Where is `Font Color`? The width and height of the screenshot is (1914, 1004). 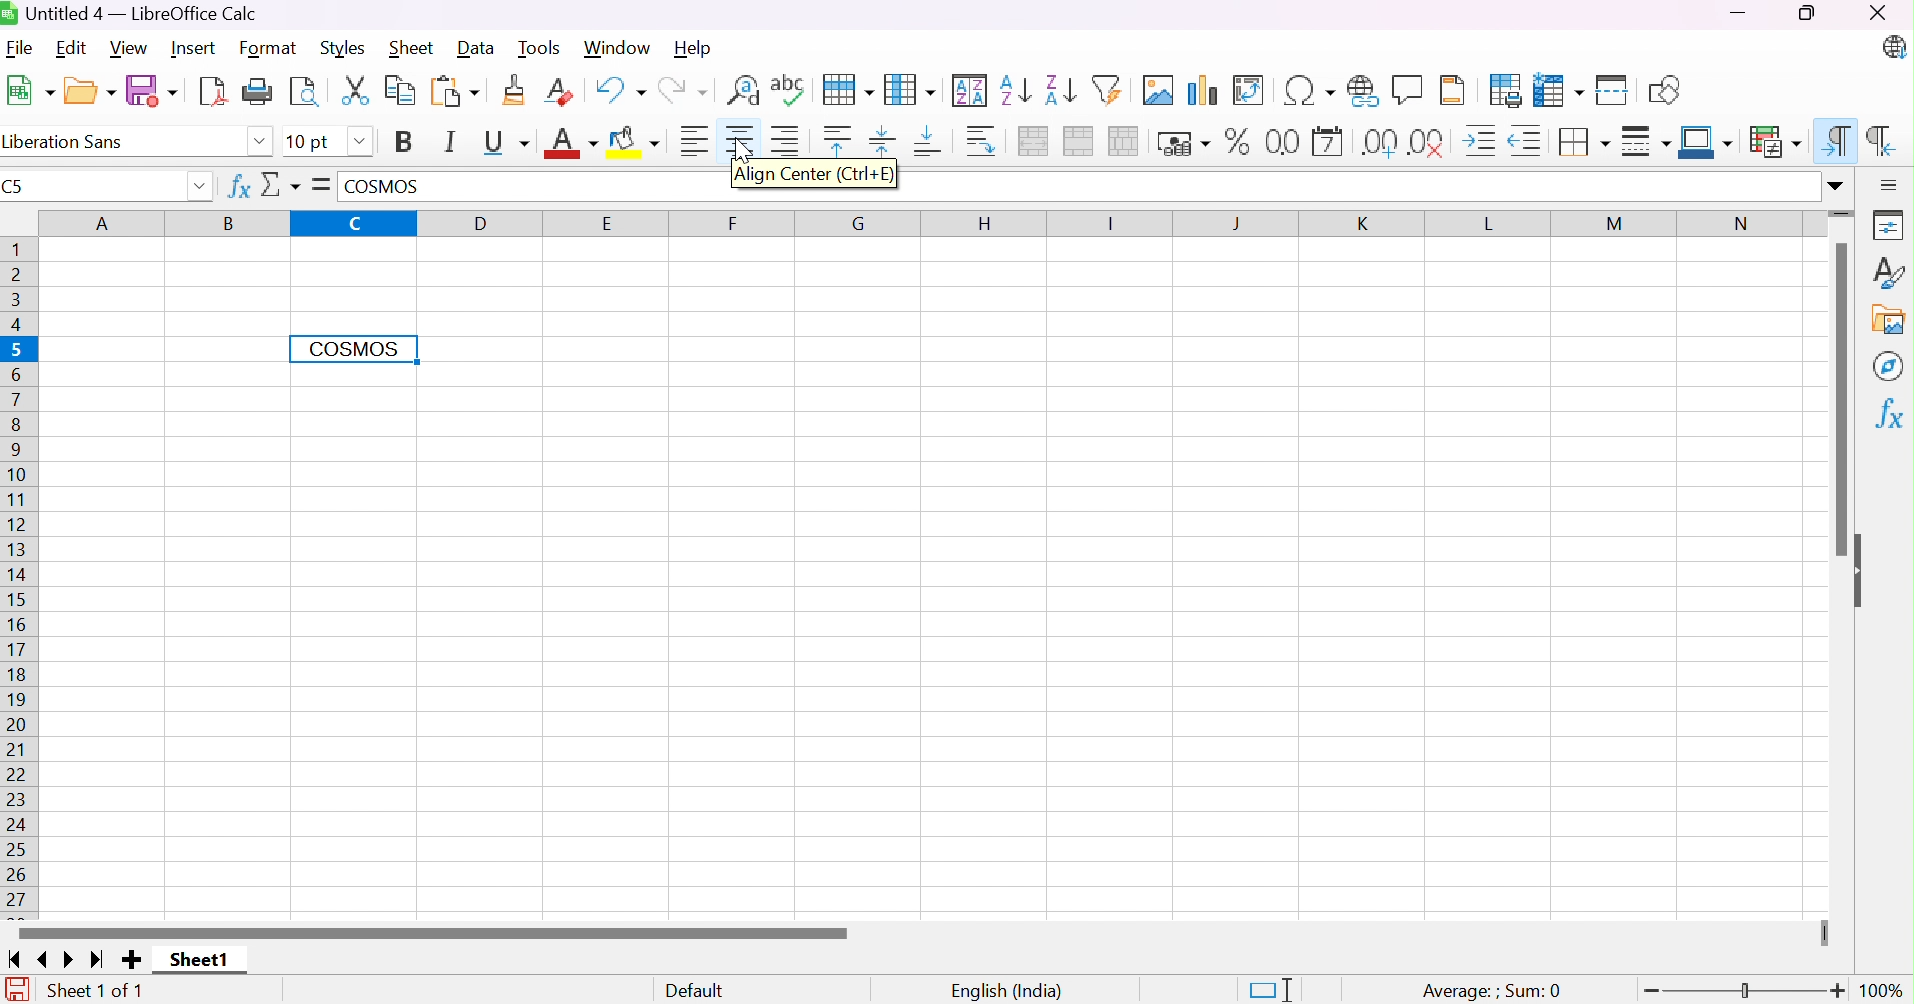
Font Color is located at coordinates (574, 142).